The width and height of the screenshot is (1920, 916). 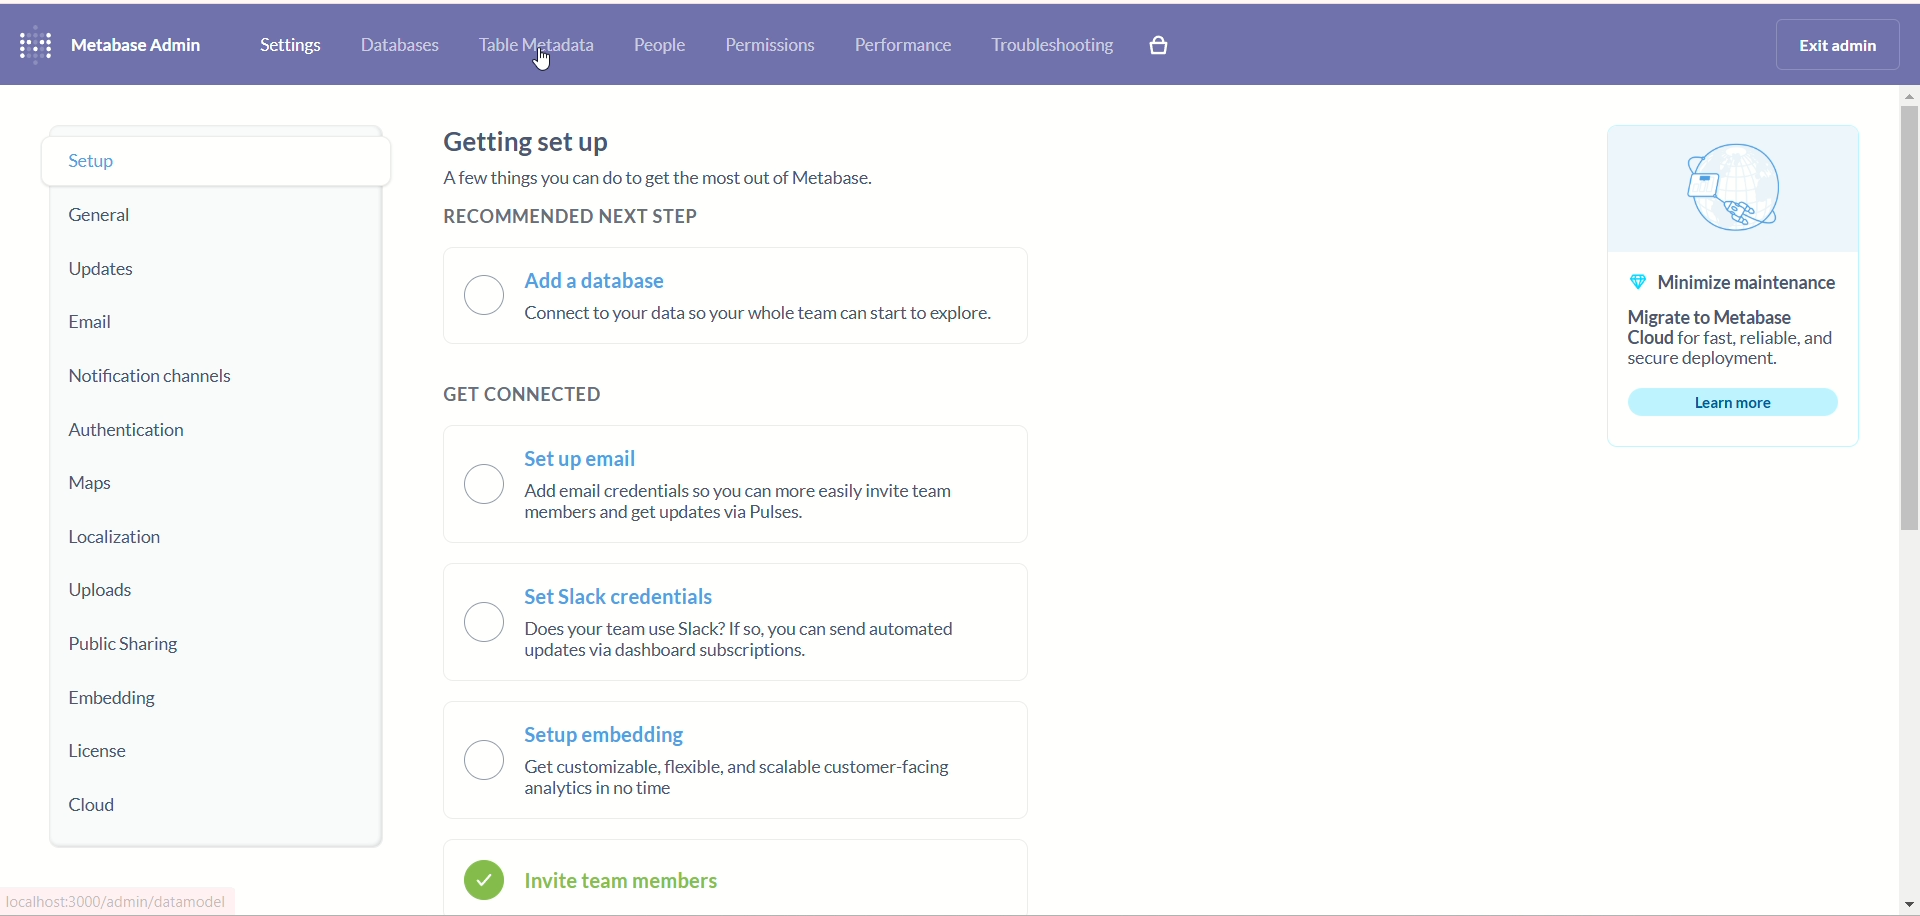 I want to click on text, so click(x=751, y=614).